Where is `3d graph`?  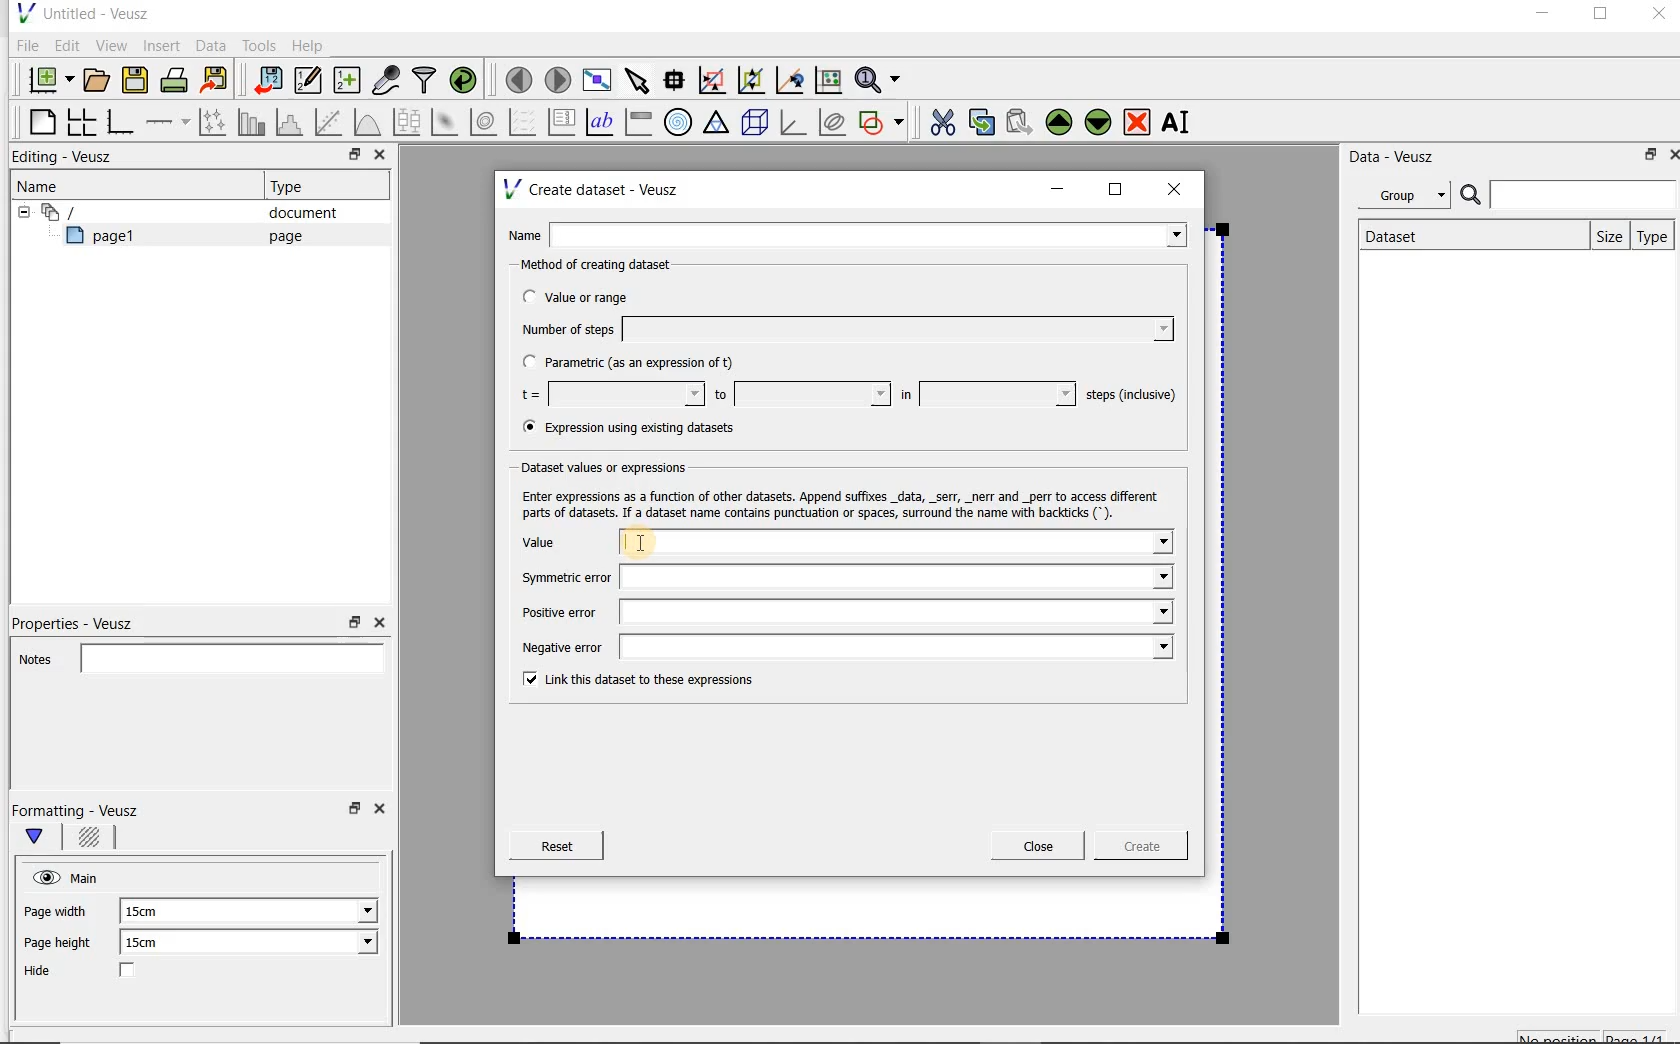 3d graph is located at coordinates (794, 124).